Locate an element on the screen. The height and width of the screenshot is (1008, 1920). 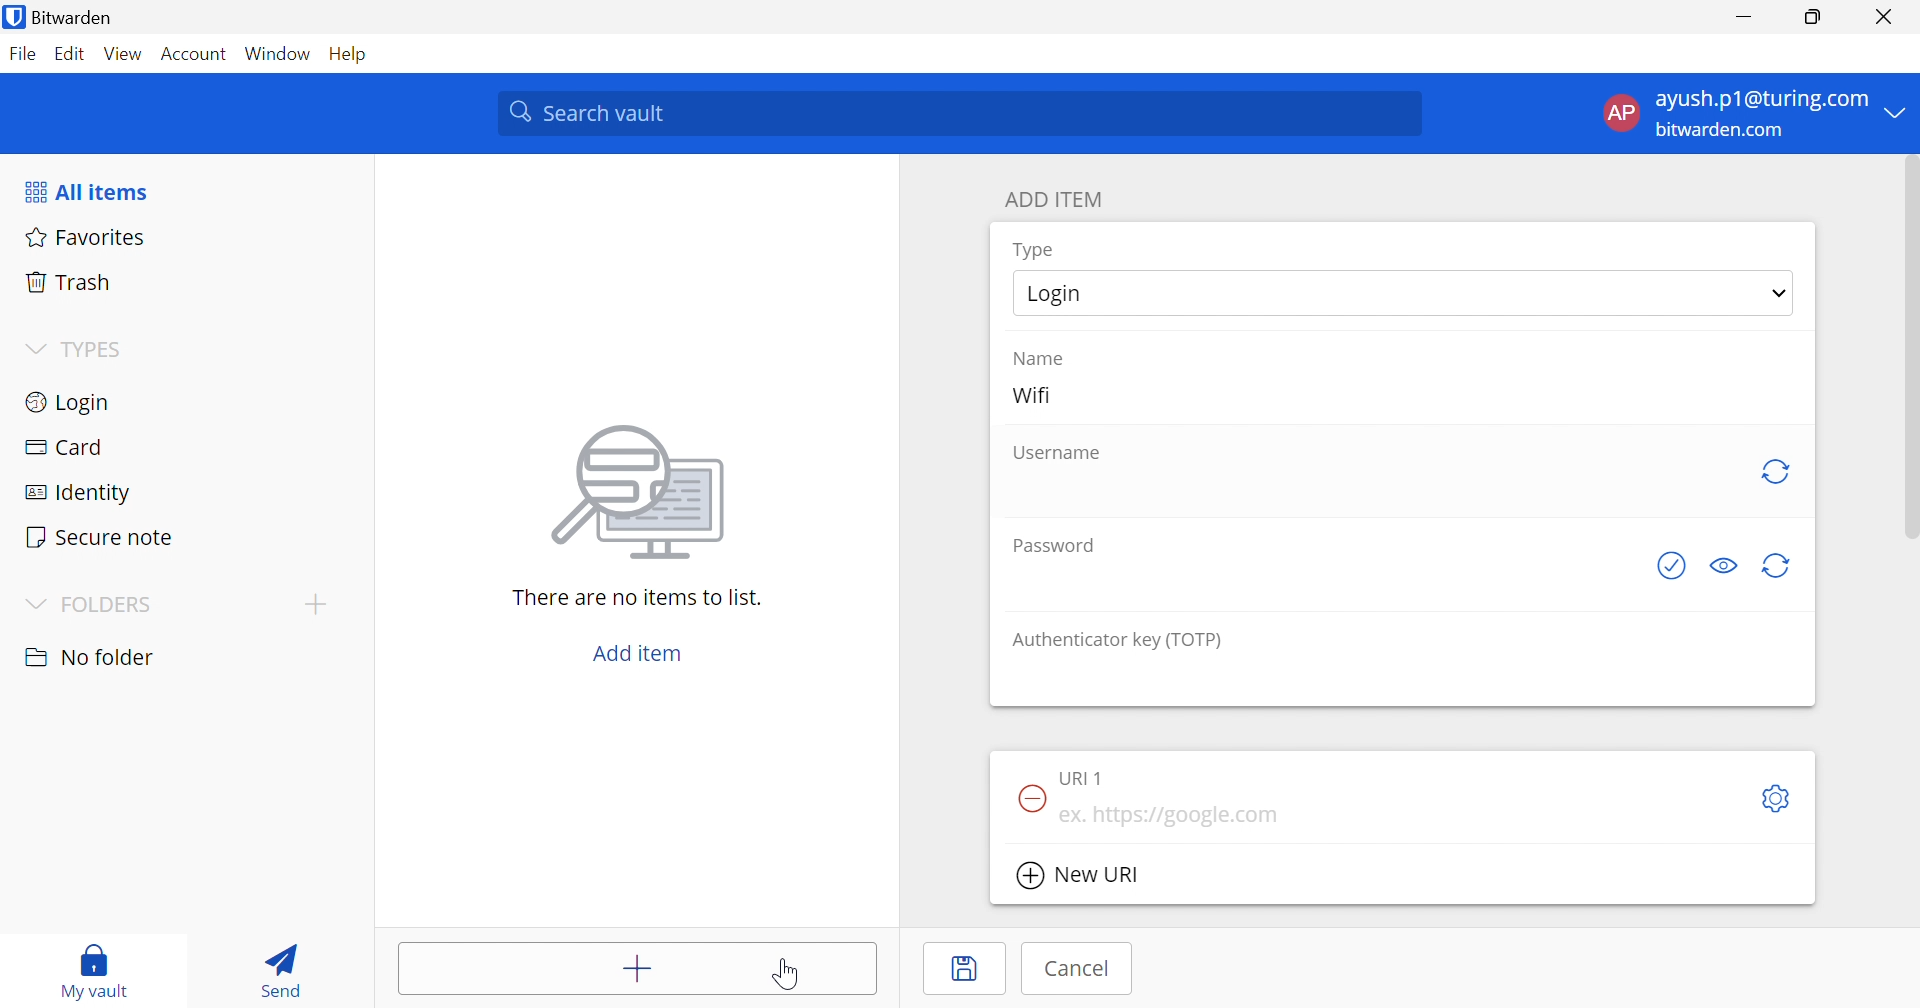
Restore Down is located at coordinates (1814, 17).